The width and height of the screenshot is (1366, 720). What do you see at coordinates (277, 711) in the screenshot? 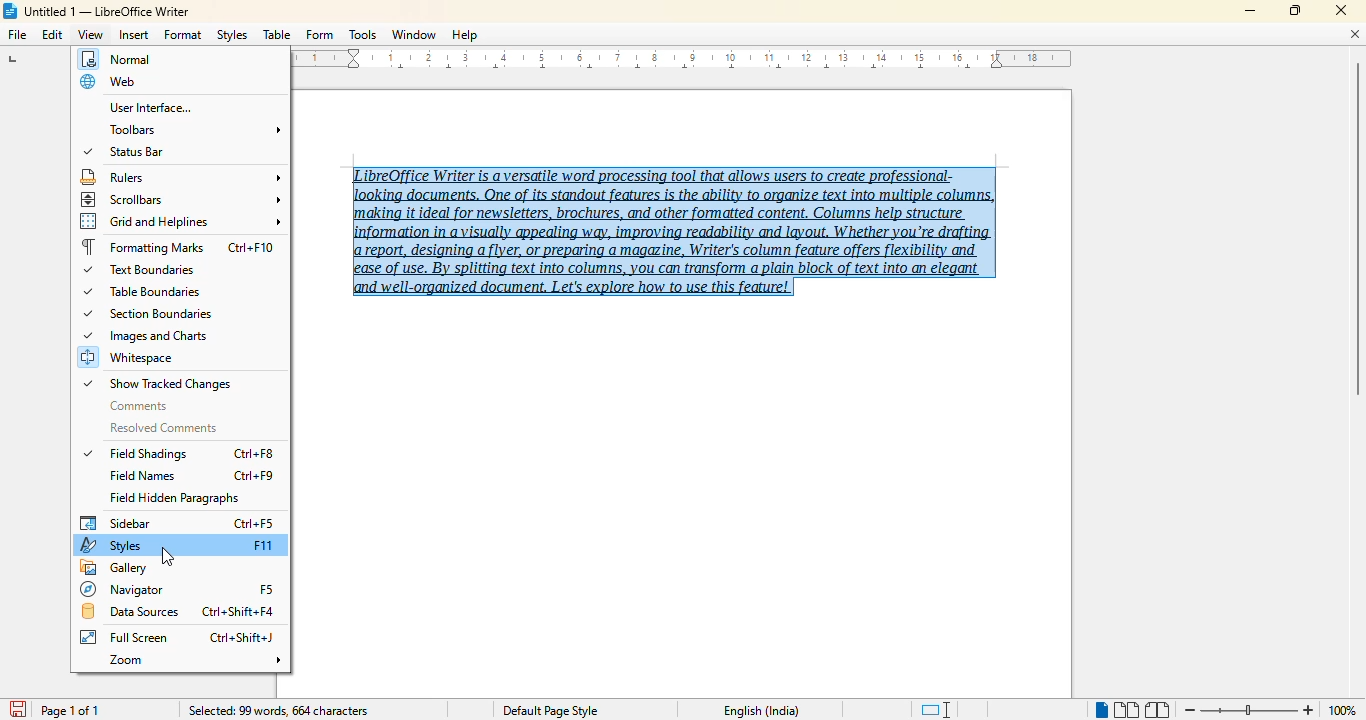
I see `selected: 99 words, 664 characters` at bounding box center [277, 711].